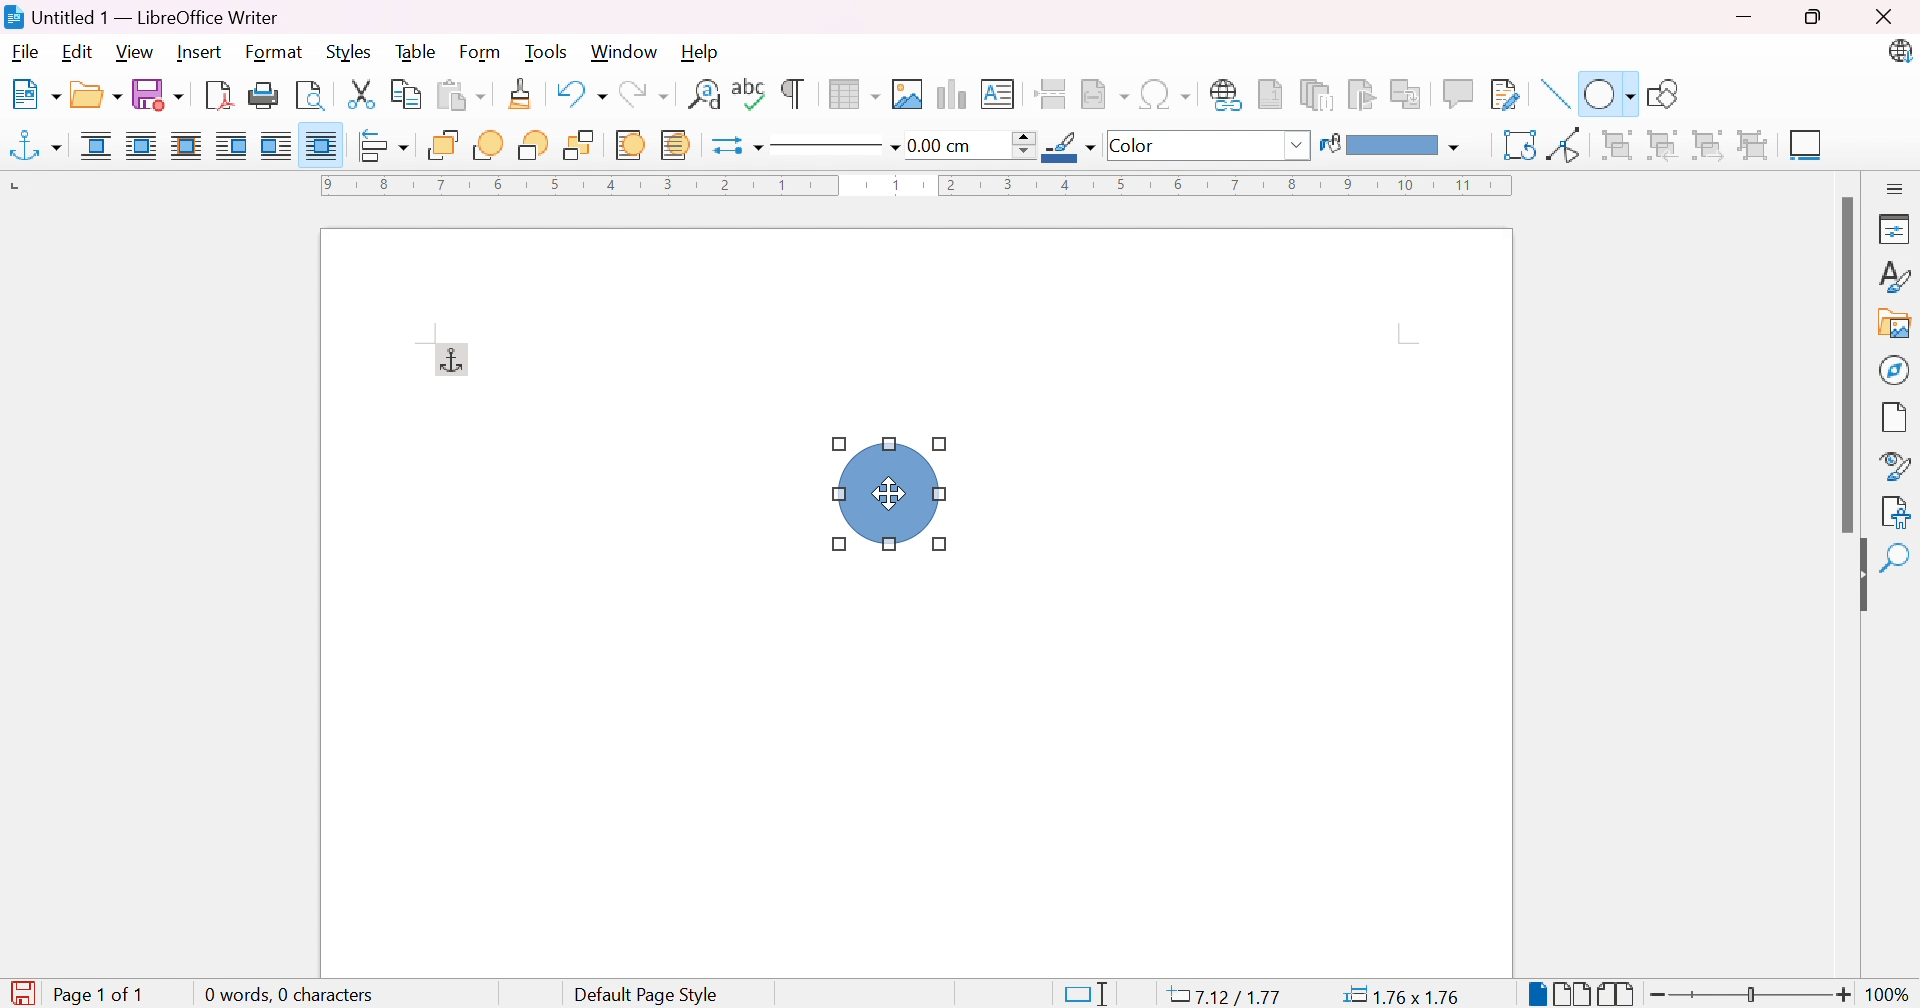 The width and height of the screenshot is (1920, 1008). Describe the element at coordinates (1895, 560) in the screenshot. I see `Accessibility check` at that location.